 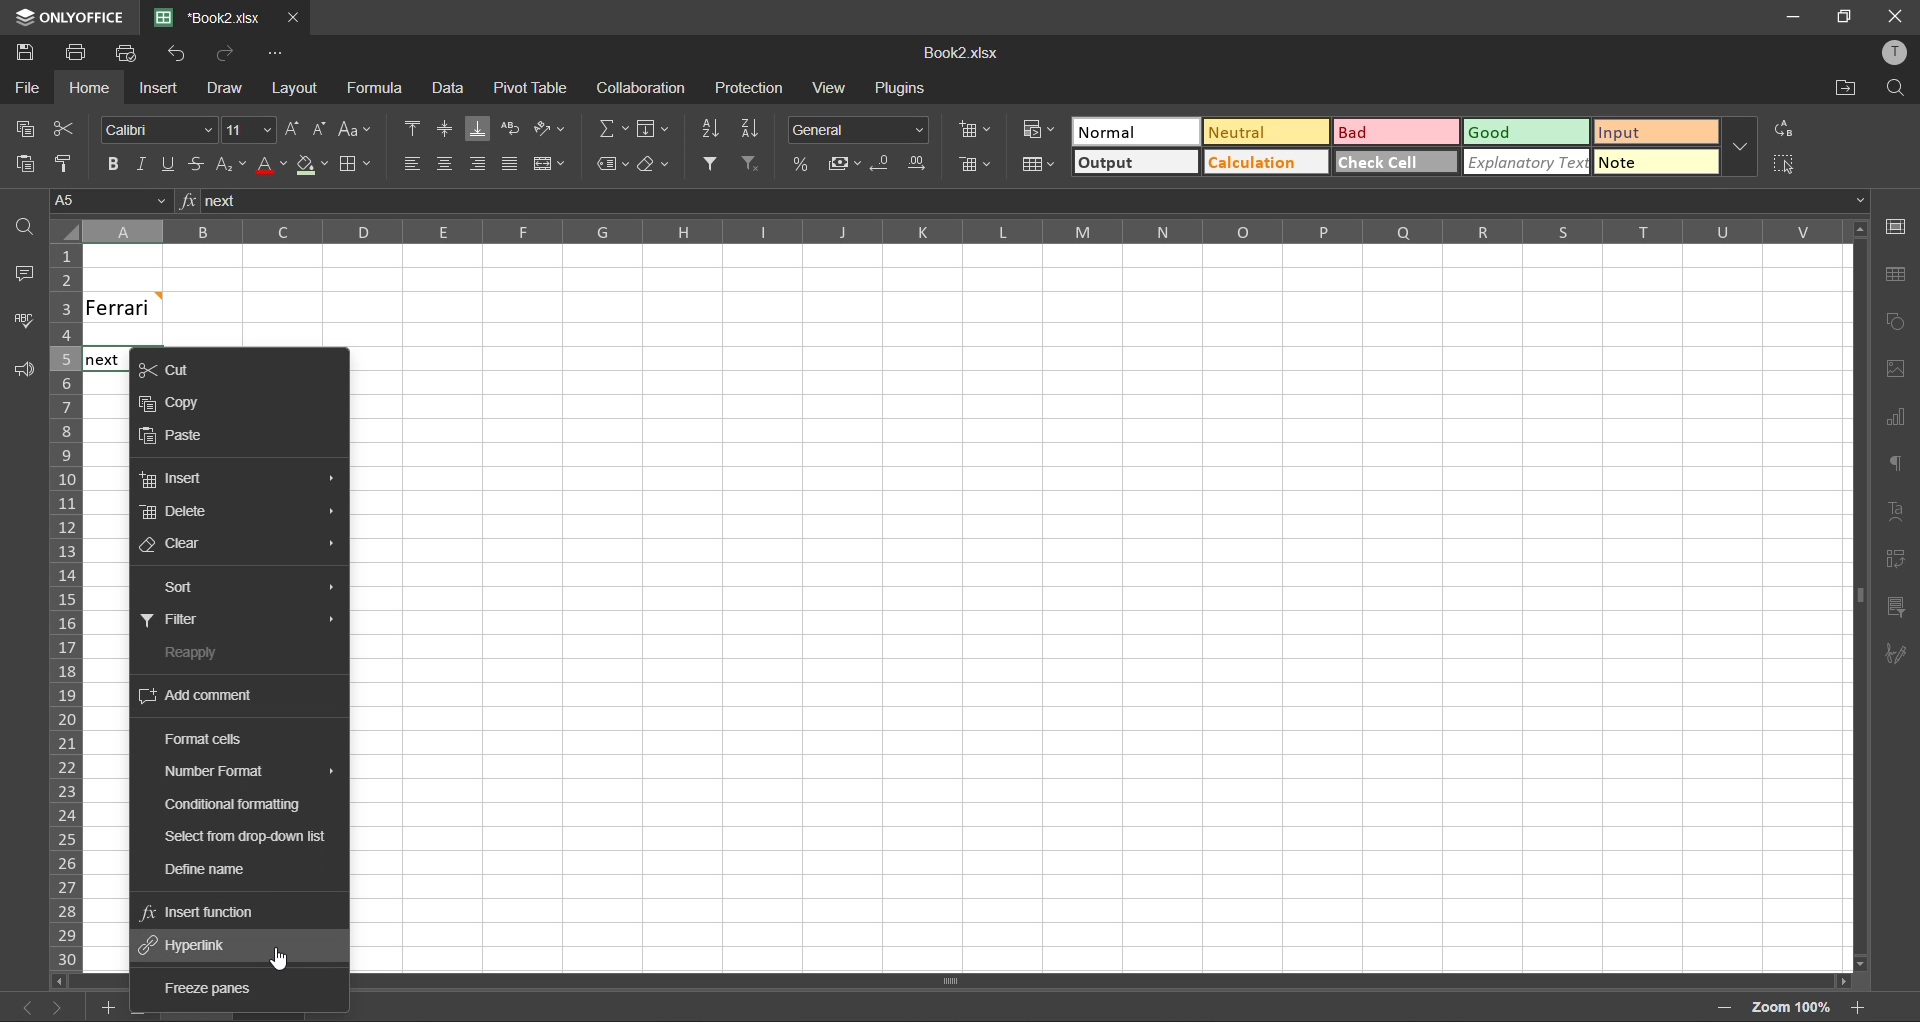 What do you see at coordinates (25, 274) in the screenshot?
I see `comments` at bounding box center [25, 274].